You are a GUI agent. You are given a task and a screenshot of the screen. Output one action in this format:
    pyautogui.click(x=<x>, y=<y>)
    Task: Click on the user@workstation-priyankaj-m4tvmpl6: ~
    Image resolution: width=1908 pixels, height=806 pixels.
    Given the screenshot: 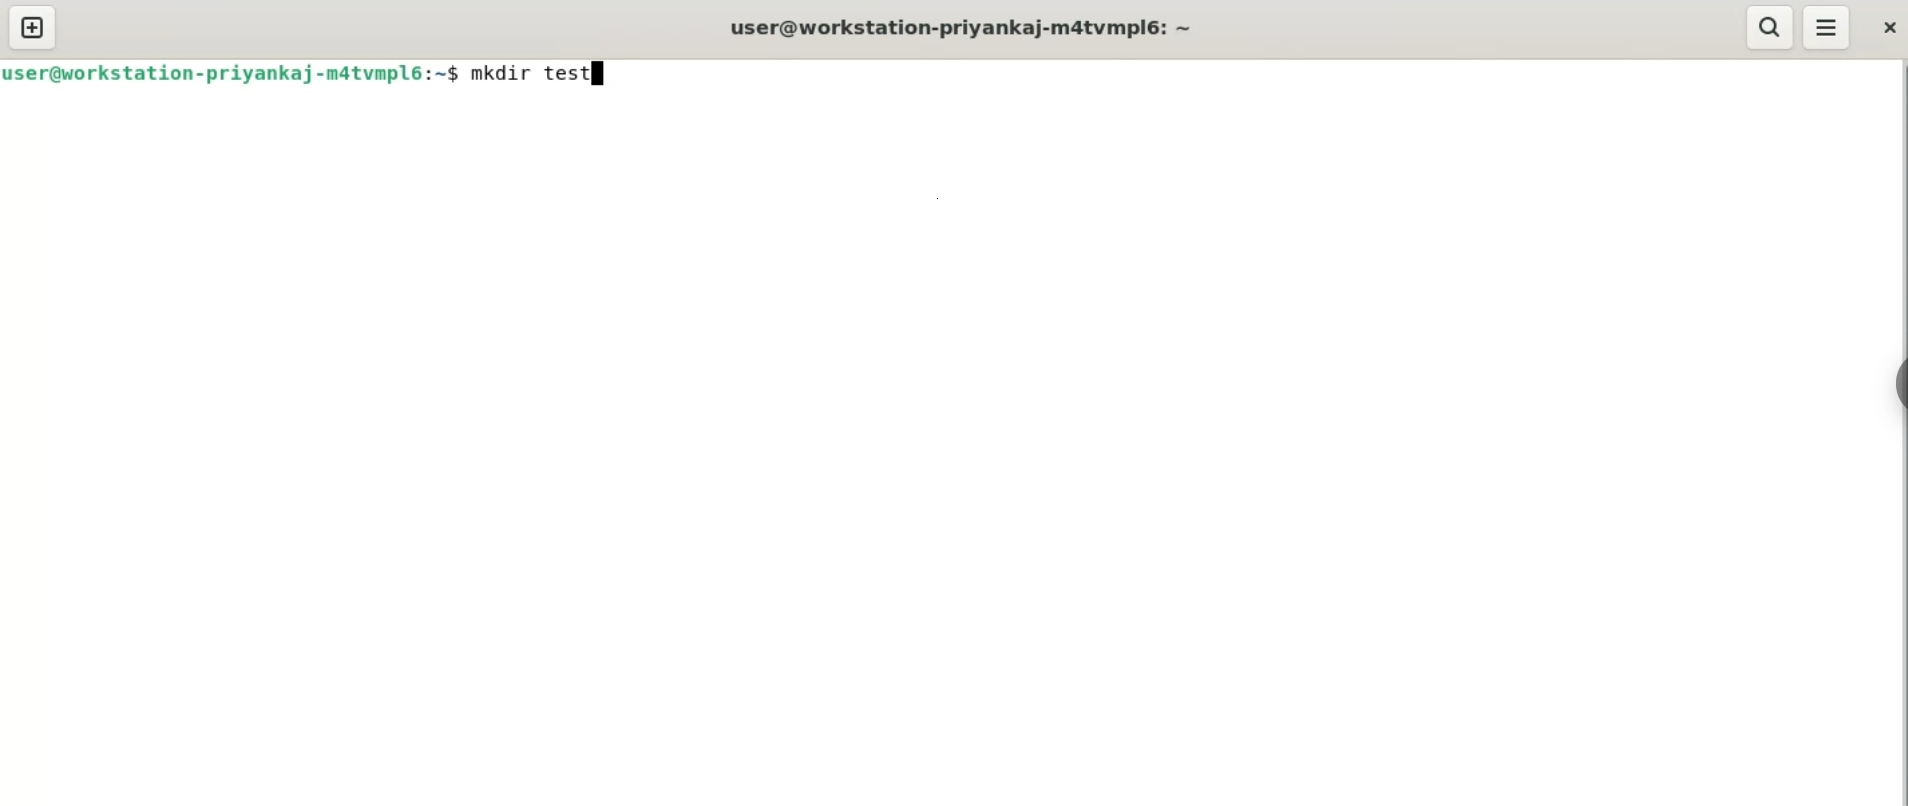 What is the action you would take?
    pyautogui.click(x=967, y=27)
    